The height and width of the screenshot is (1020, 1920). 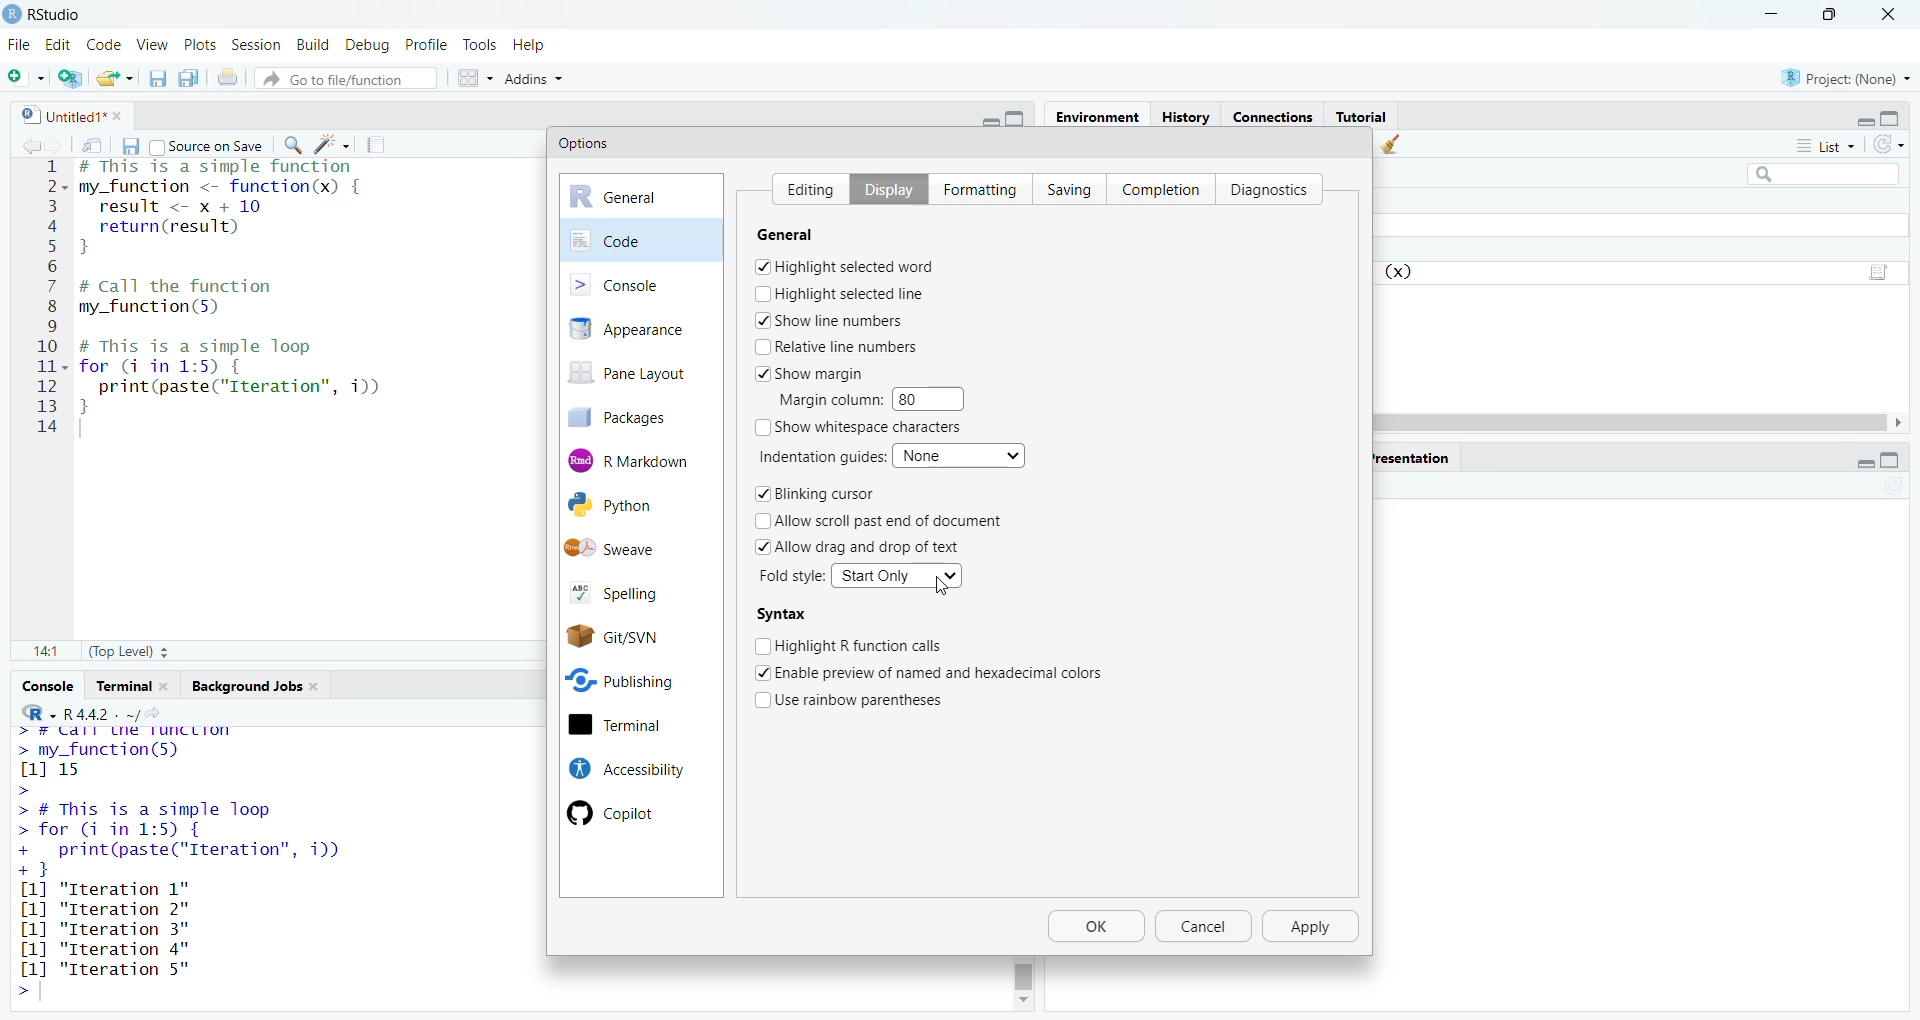 What do you see at coordinates (483, 44) in the screenshot?
I see `tools` at bounding box center [483, 44].